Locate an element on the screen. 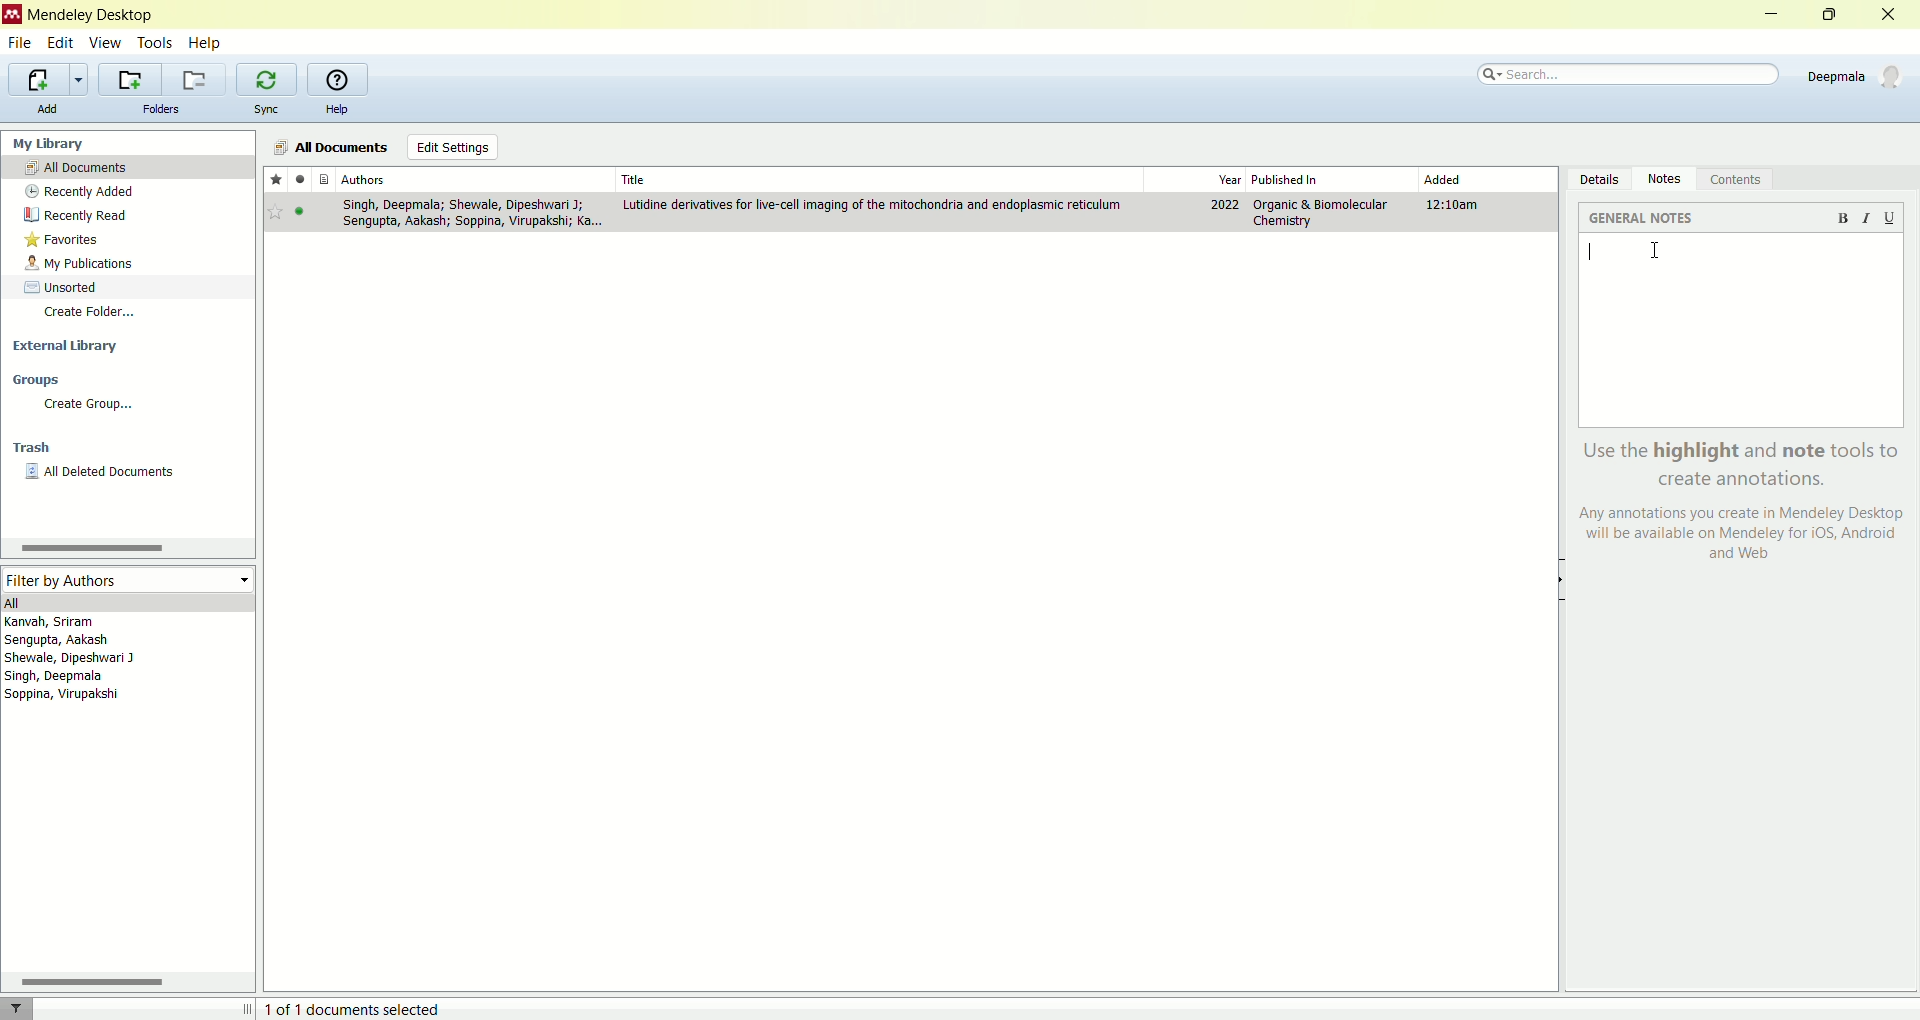 The image size is (1920, 1020). file is located at coordinates (21, 43).